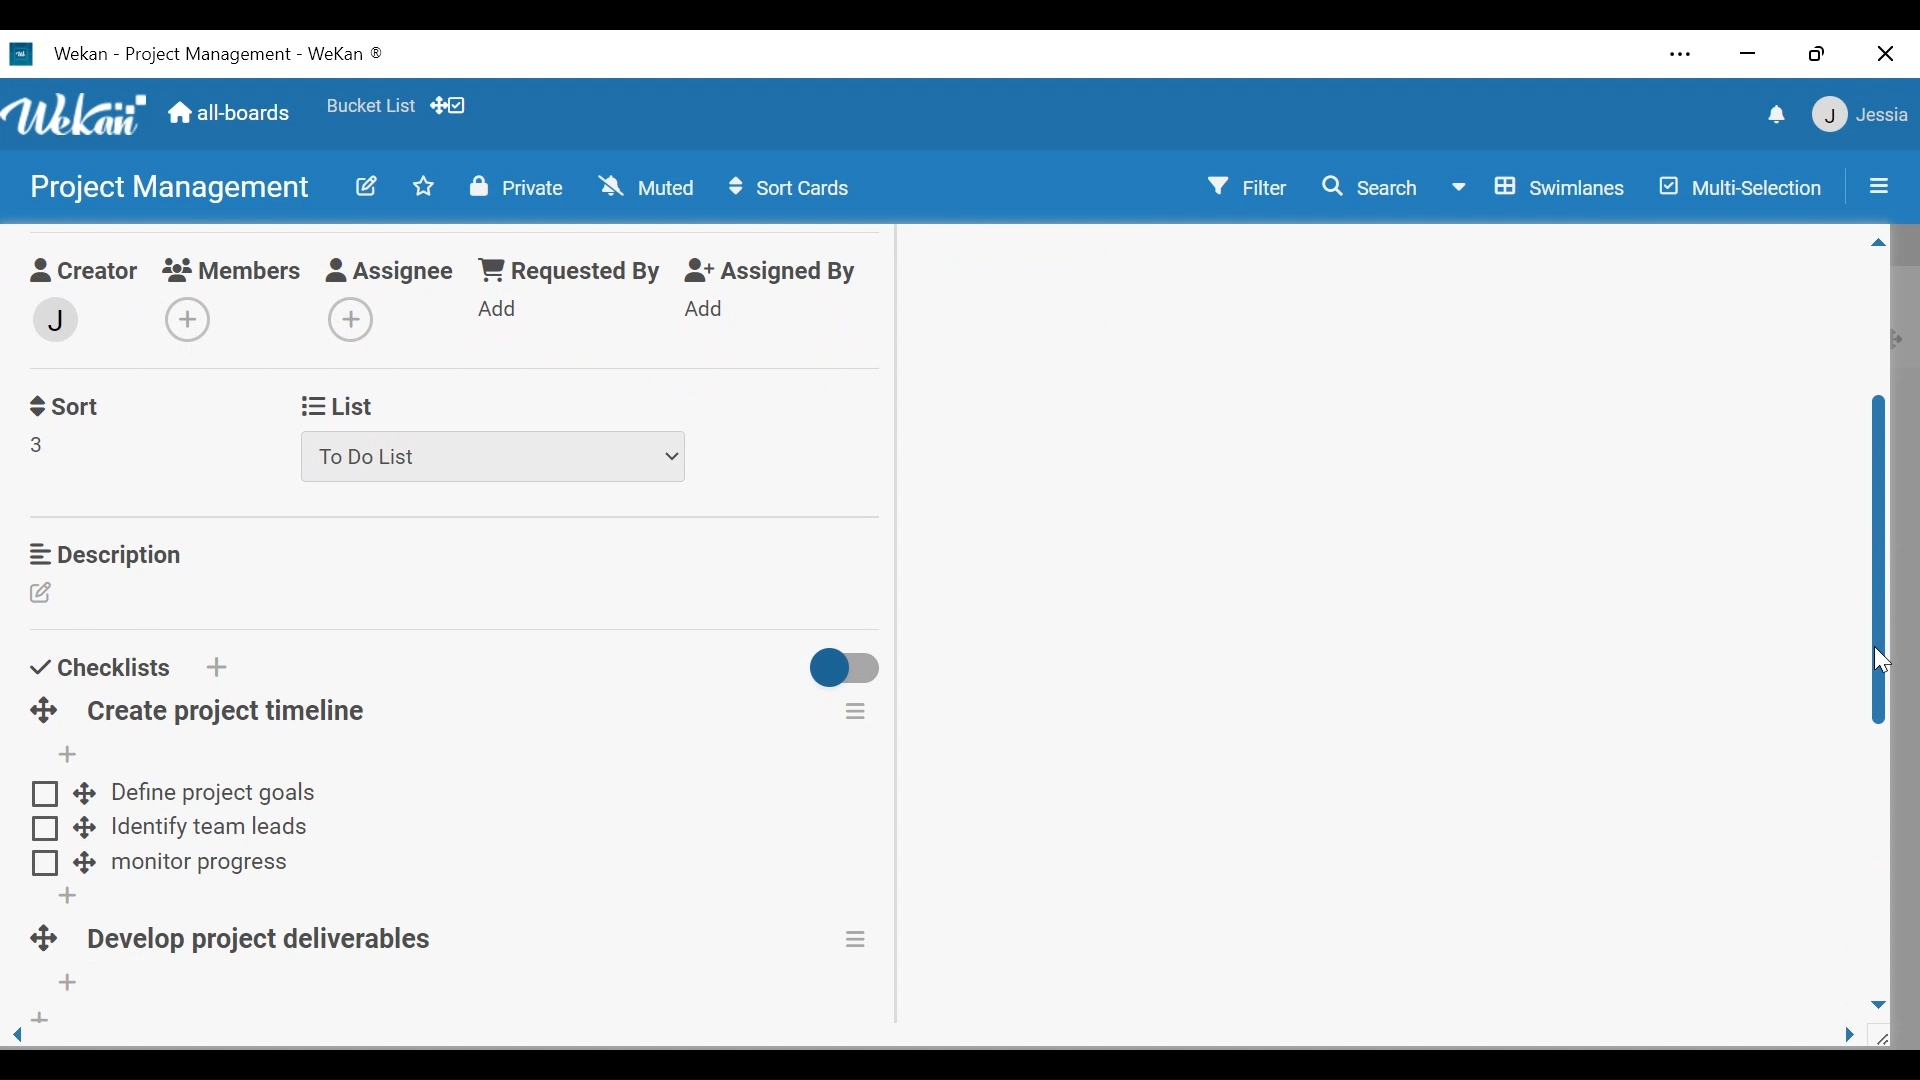 The height and width of the screenshot is (1080, 1920). What do you see at coordinates (499, 307) in the screenshot?
I see `Add Requested by` at bounding box center [499, 307].